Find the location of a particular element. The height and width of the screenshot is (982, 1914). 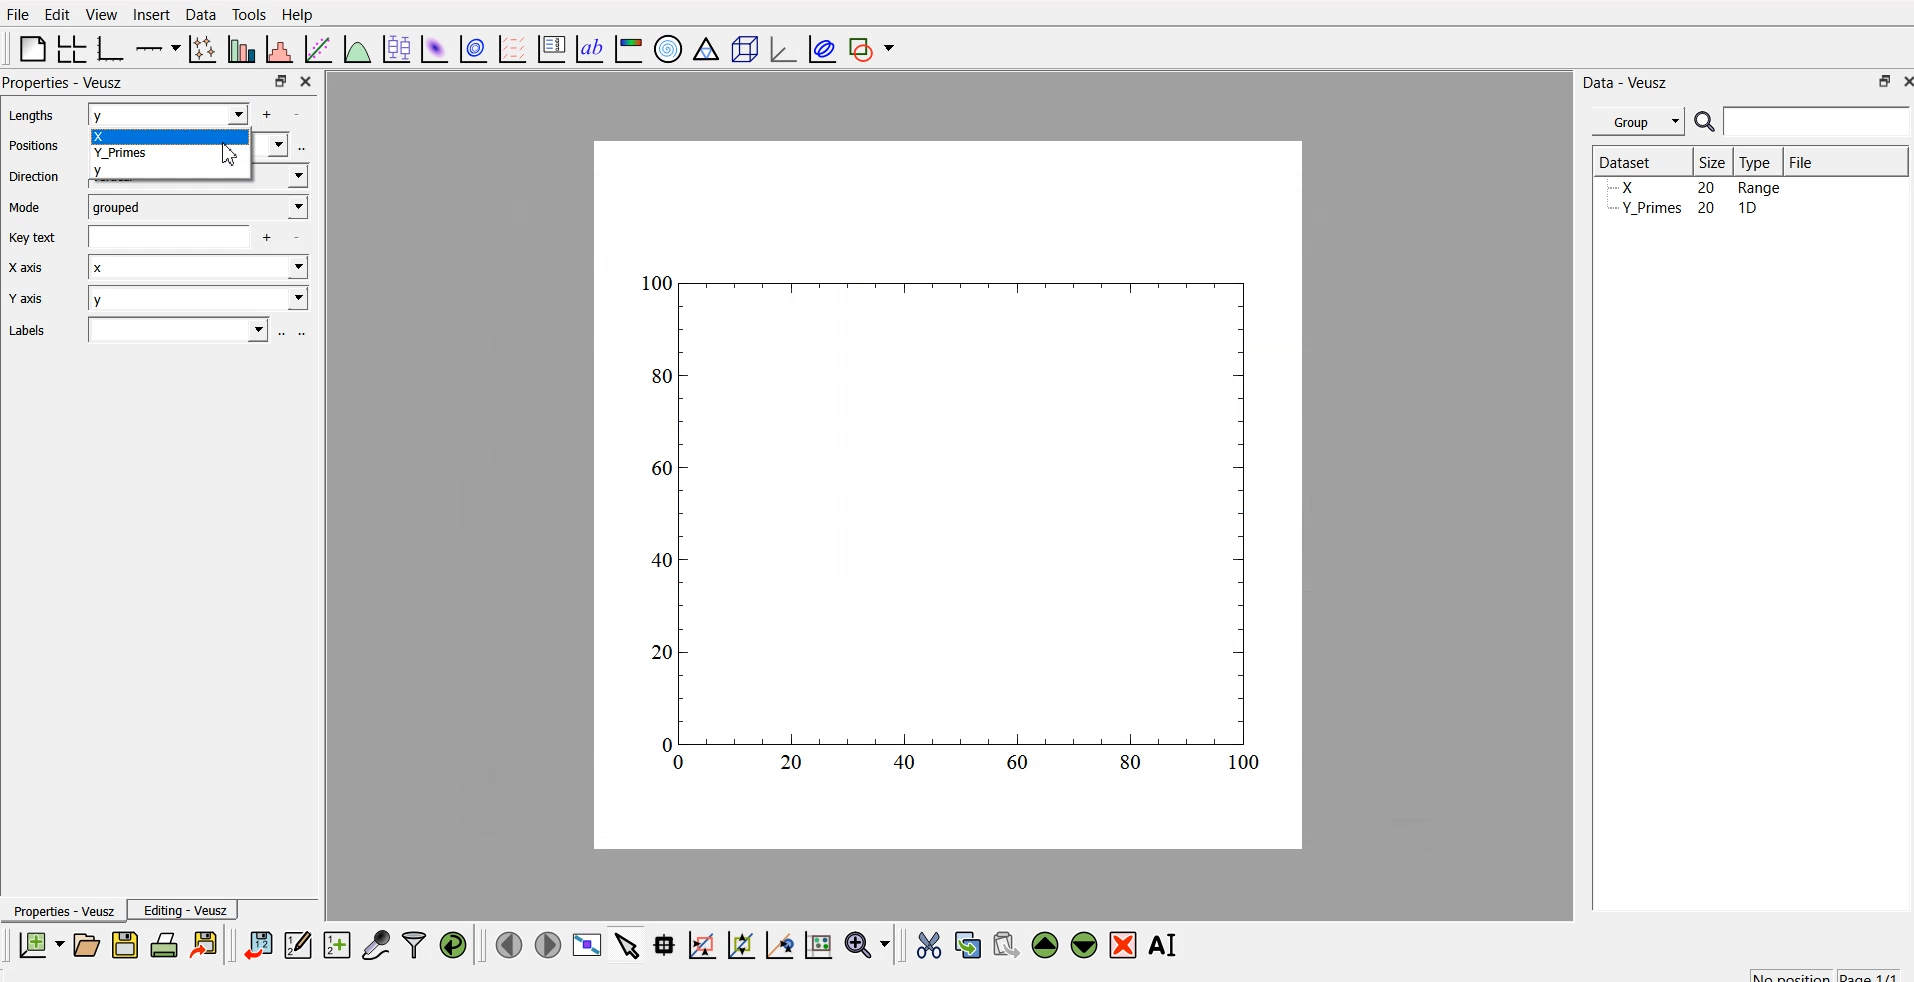

fit function to data is located at coordinates (315, 47).